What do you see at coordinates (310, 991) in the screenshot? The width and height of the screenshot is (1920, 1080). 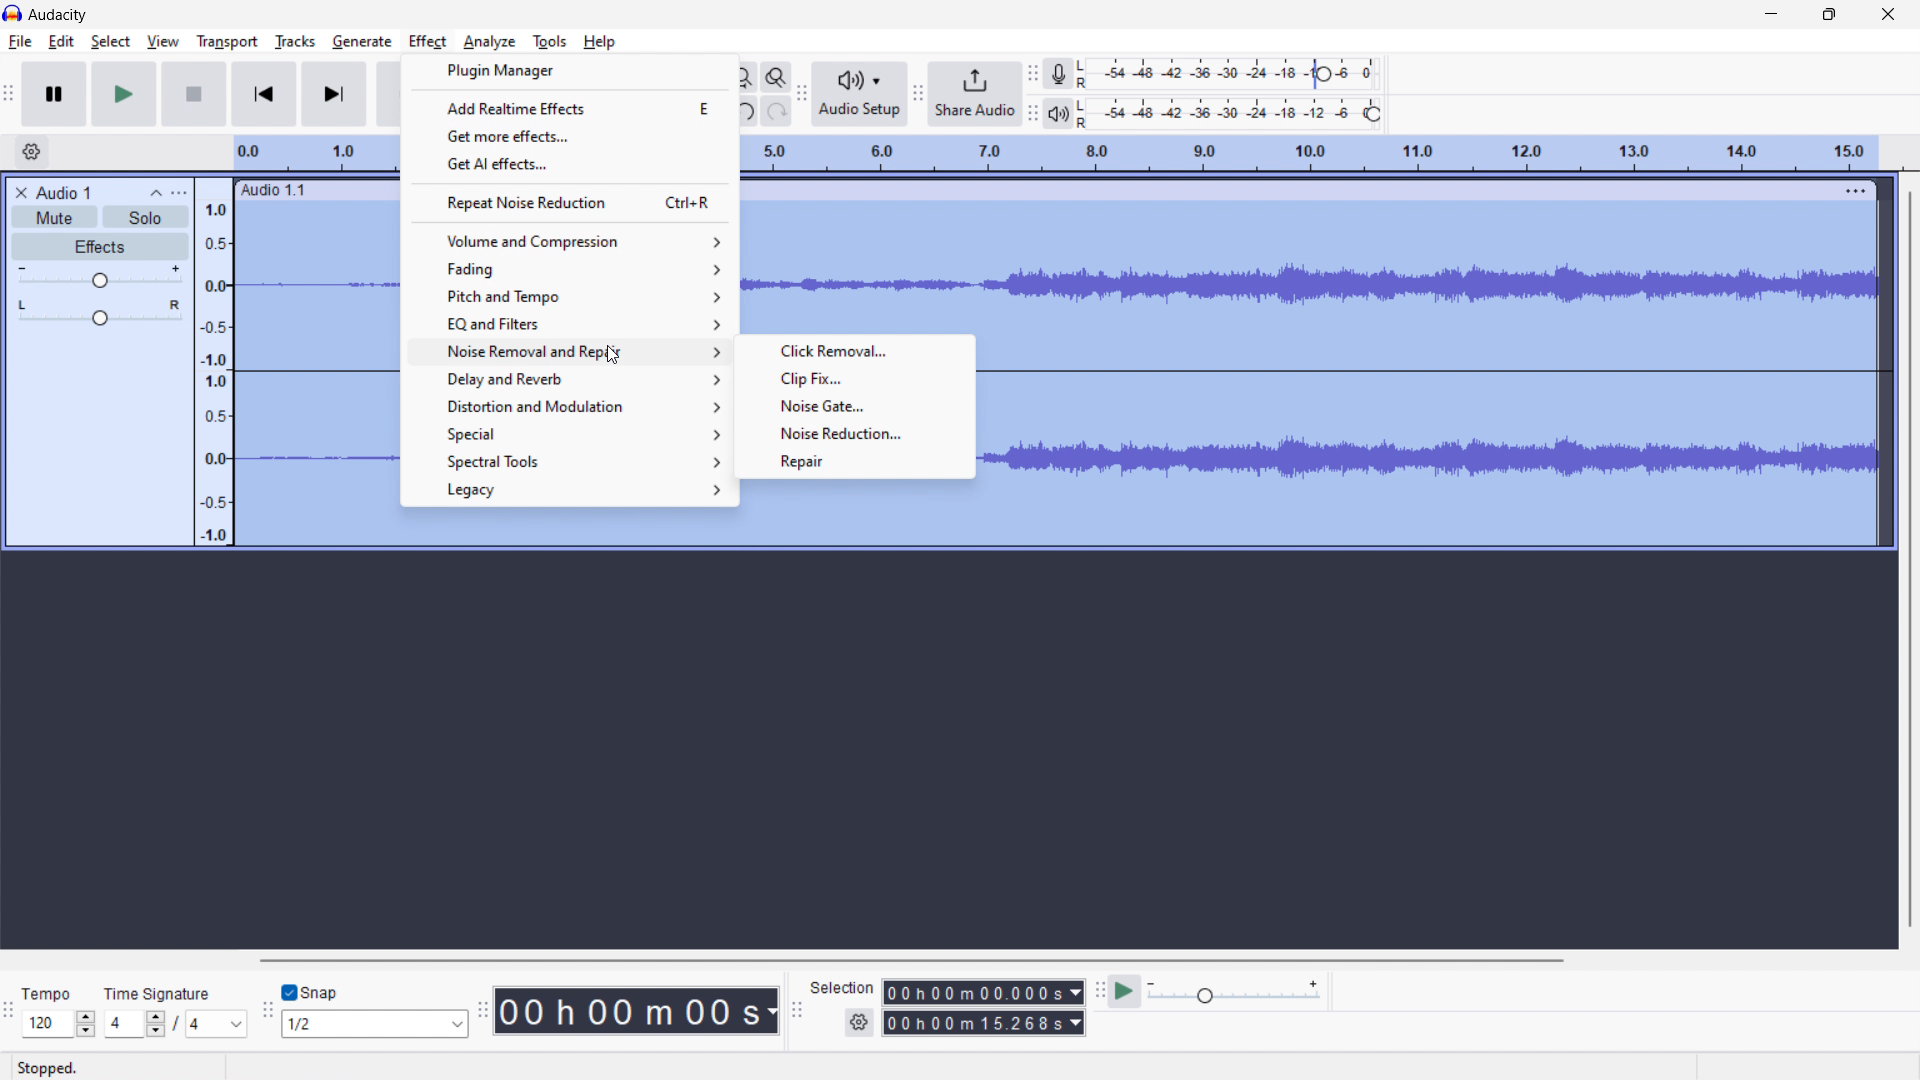 I see `toggle snap` at bounding box center [310, 991].